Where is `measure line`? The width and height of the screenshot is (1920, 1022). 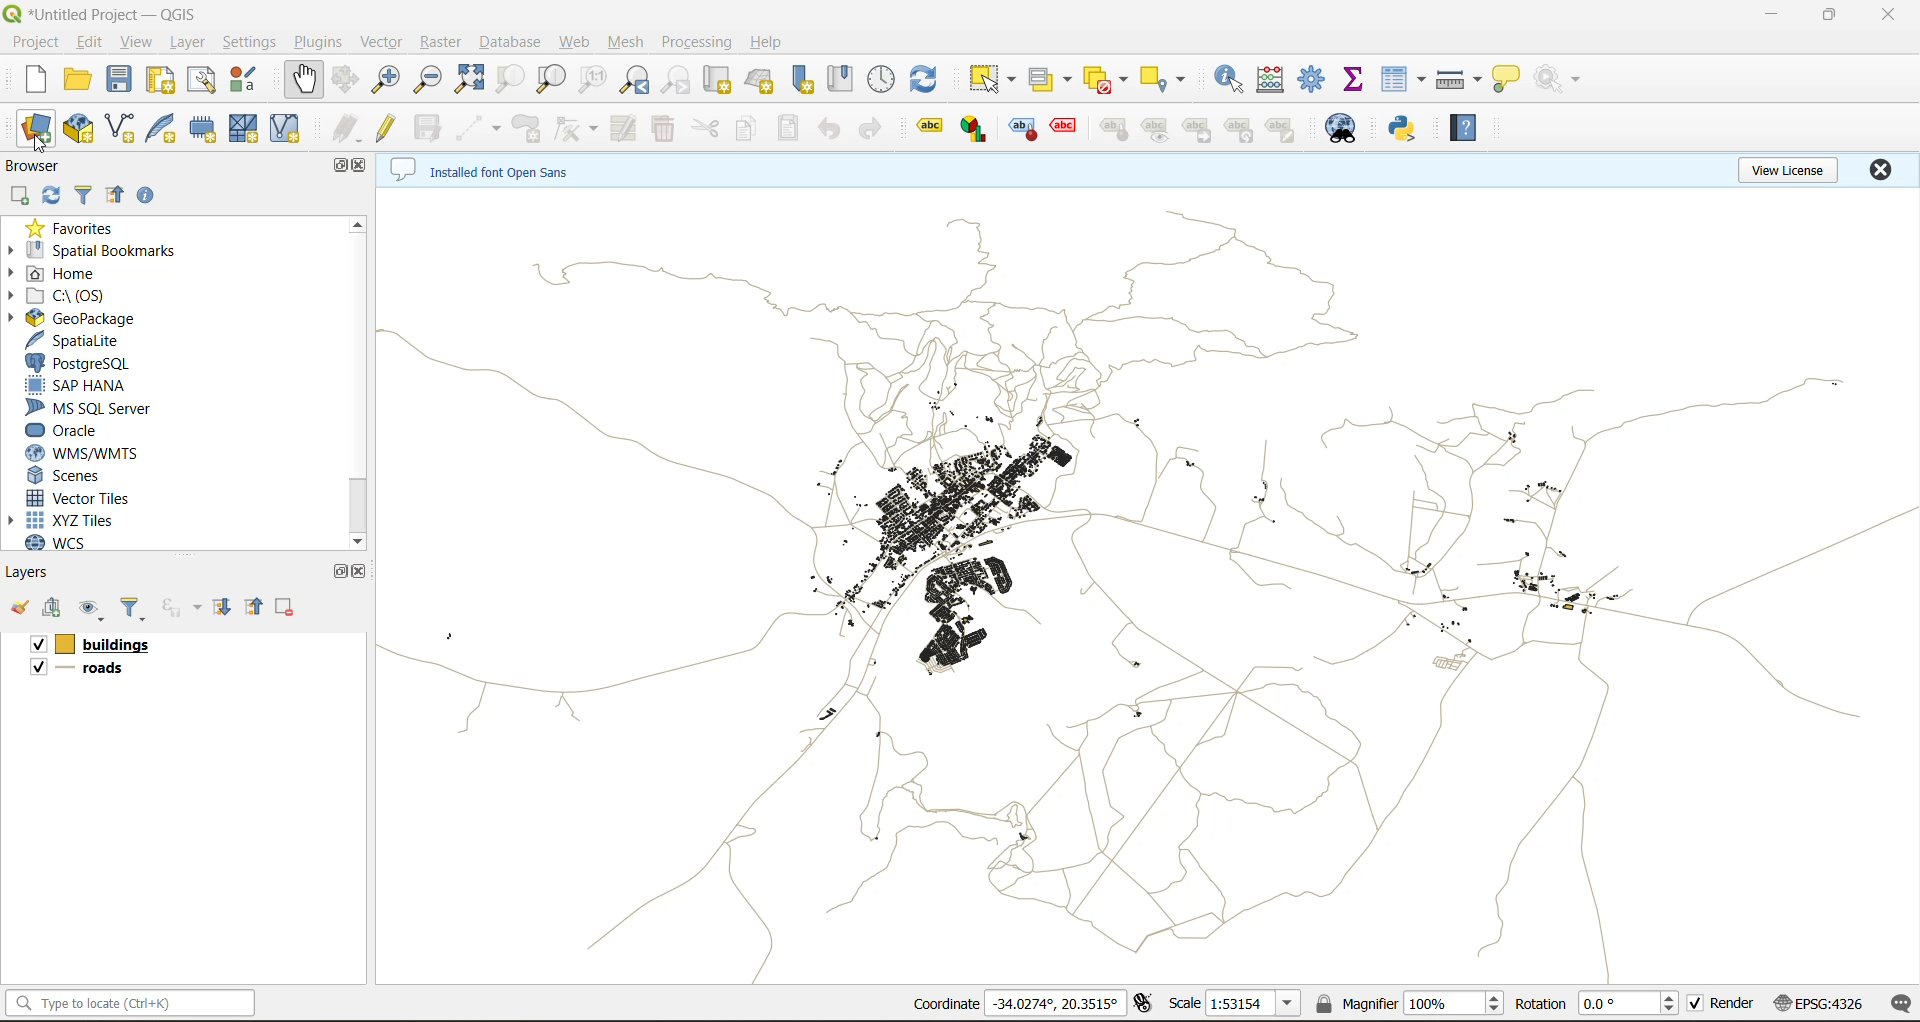 measure line is located at coordinates (1462, 80).